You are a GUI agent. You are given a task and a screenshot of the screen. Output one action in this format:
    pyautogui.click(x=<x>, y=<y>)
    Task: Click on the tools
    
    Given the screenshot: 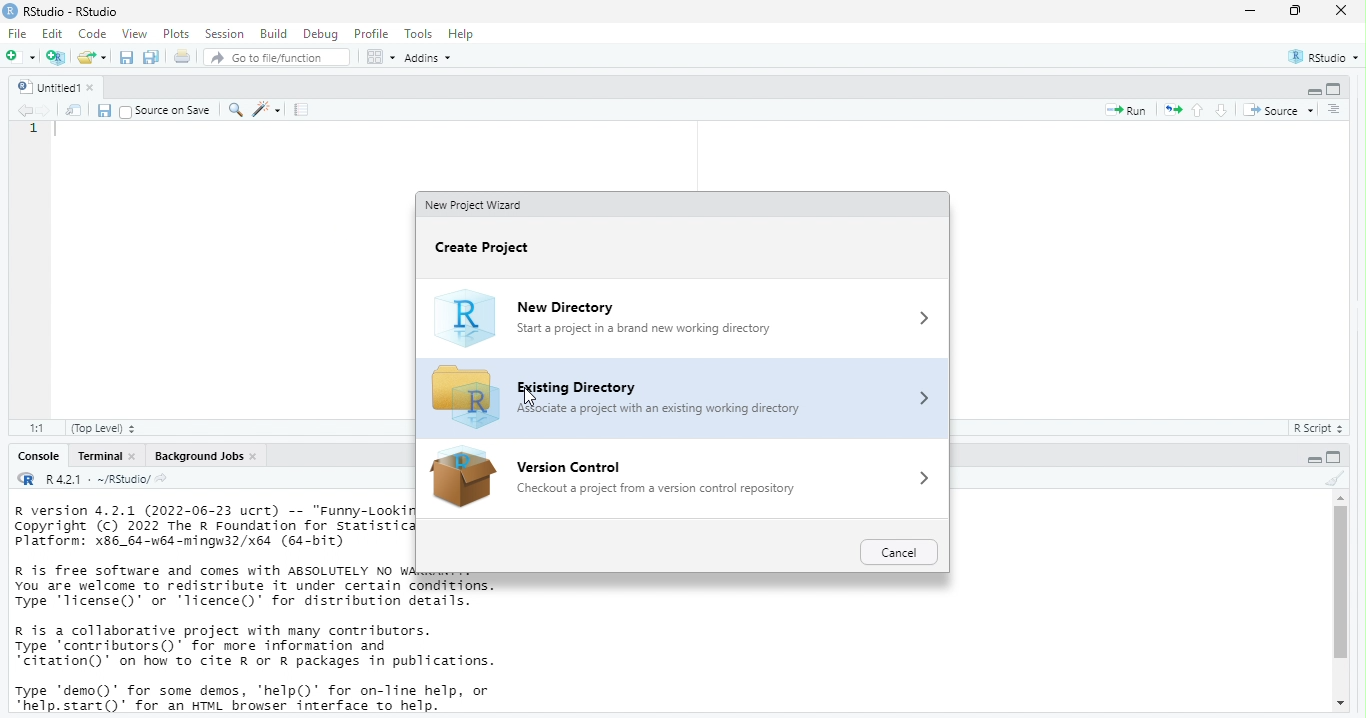 What is the action you would take?
    pyautogui.click(x=419, y=34)
    